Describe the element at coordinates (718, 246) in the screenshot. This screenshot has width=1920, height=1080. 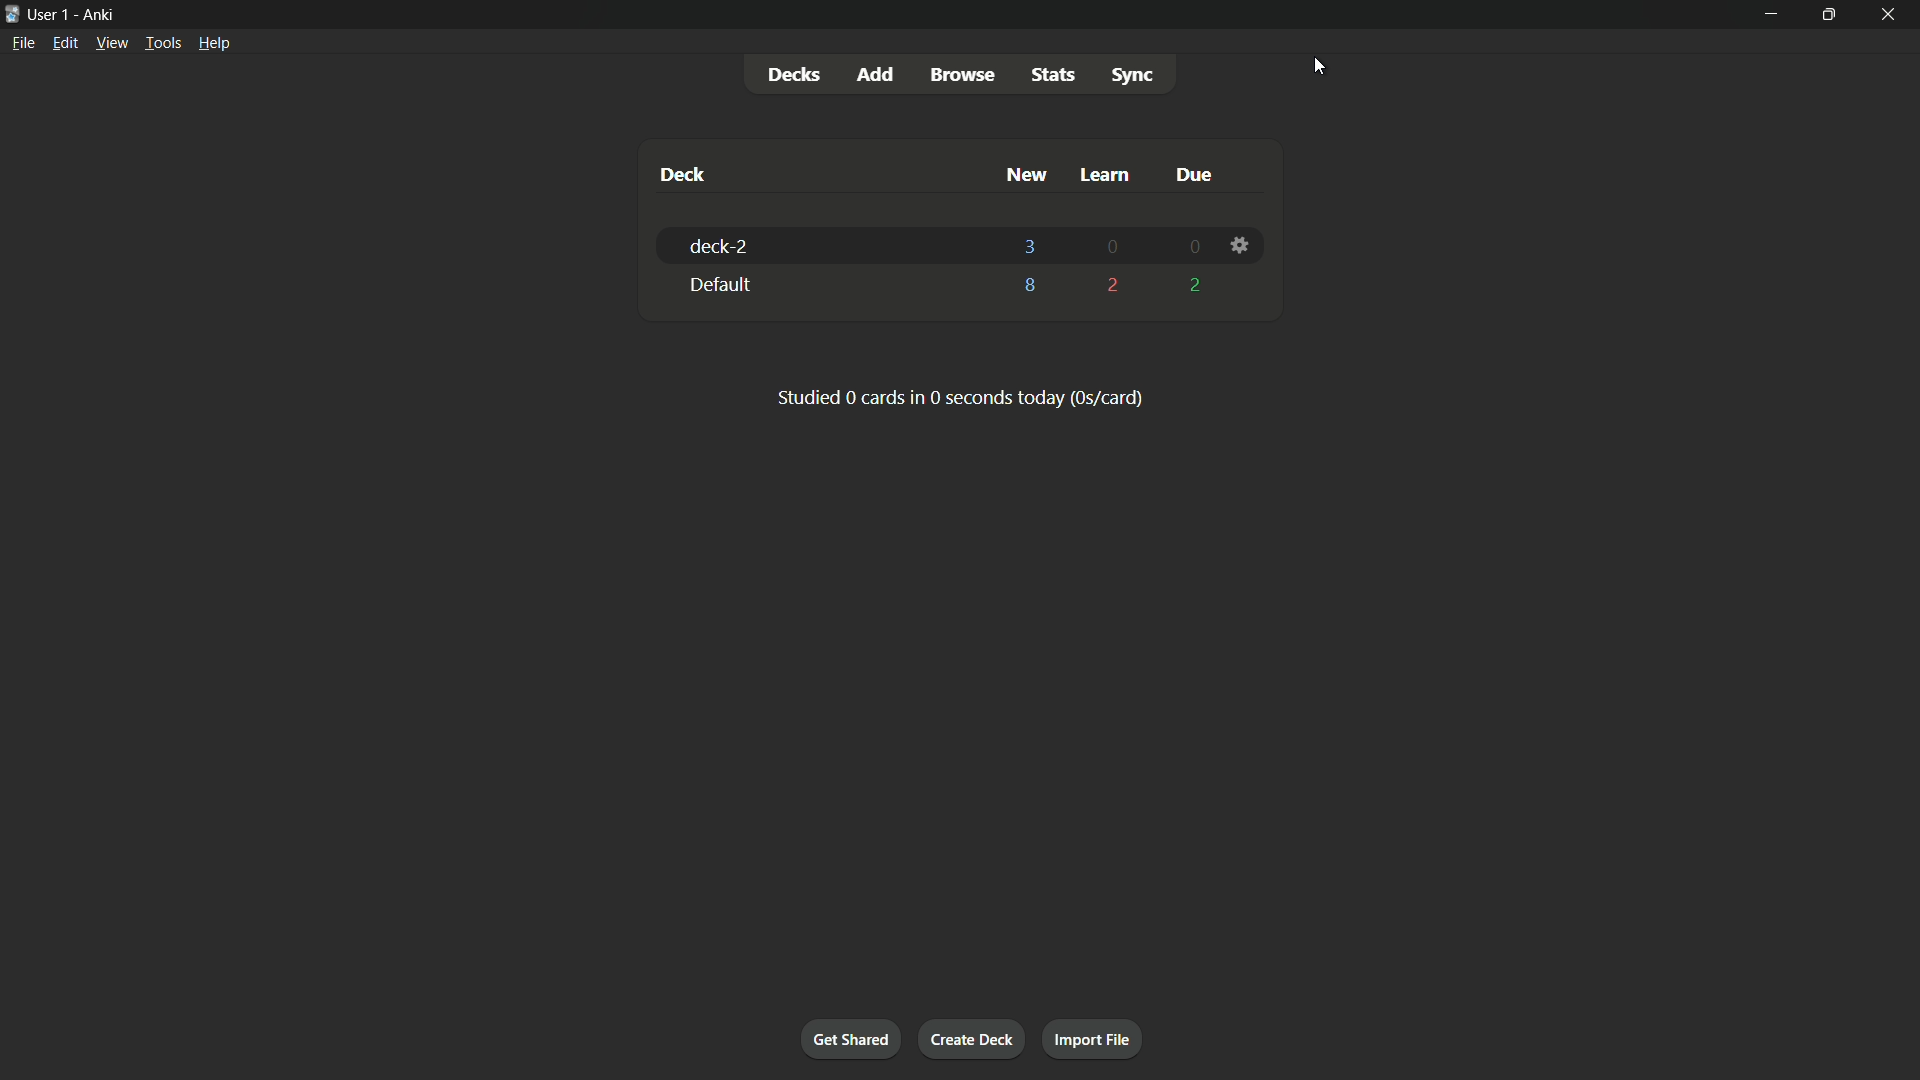
I see `deck-2` at that location.